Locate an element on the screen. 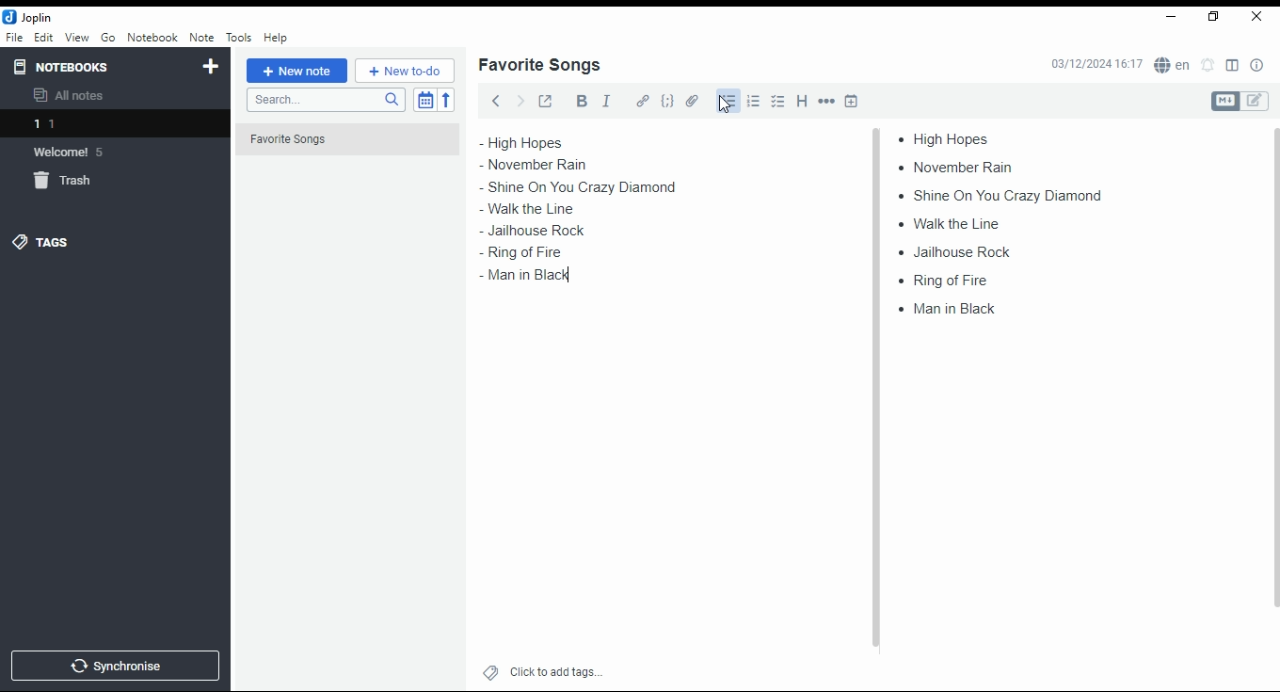 The width and height of the screenshot is (1280, 692). mouse pointer is located at coordinates (725, 104).